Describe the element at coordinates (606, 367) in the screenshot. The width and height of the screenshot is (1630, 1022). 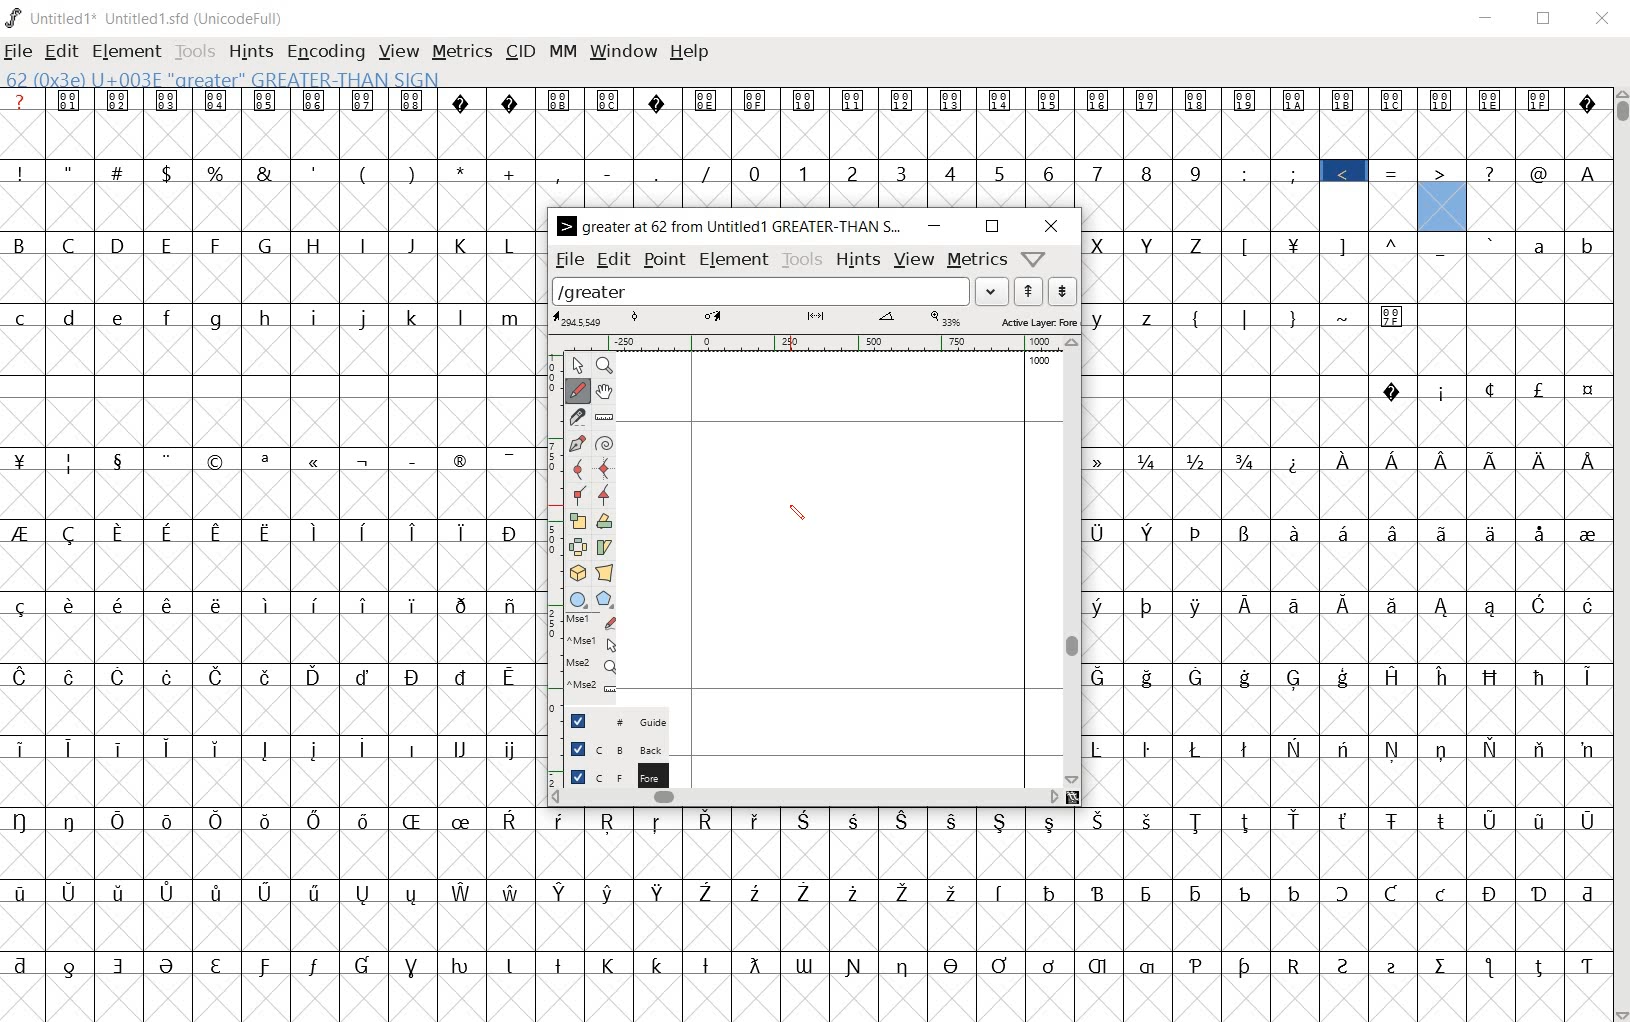
I see `Magnify` at that location.